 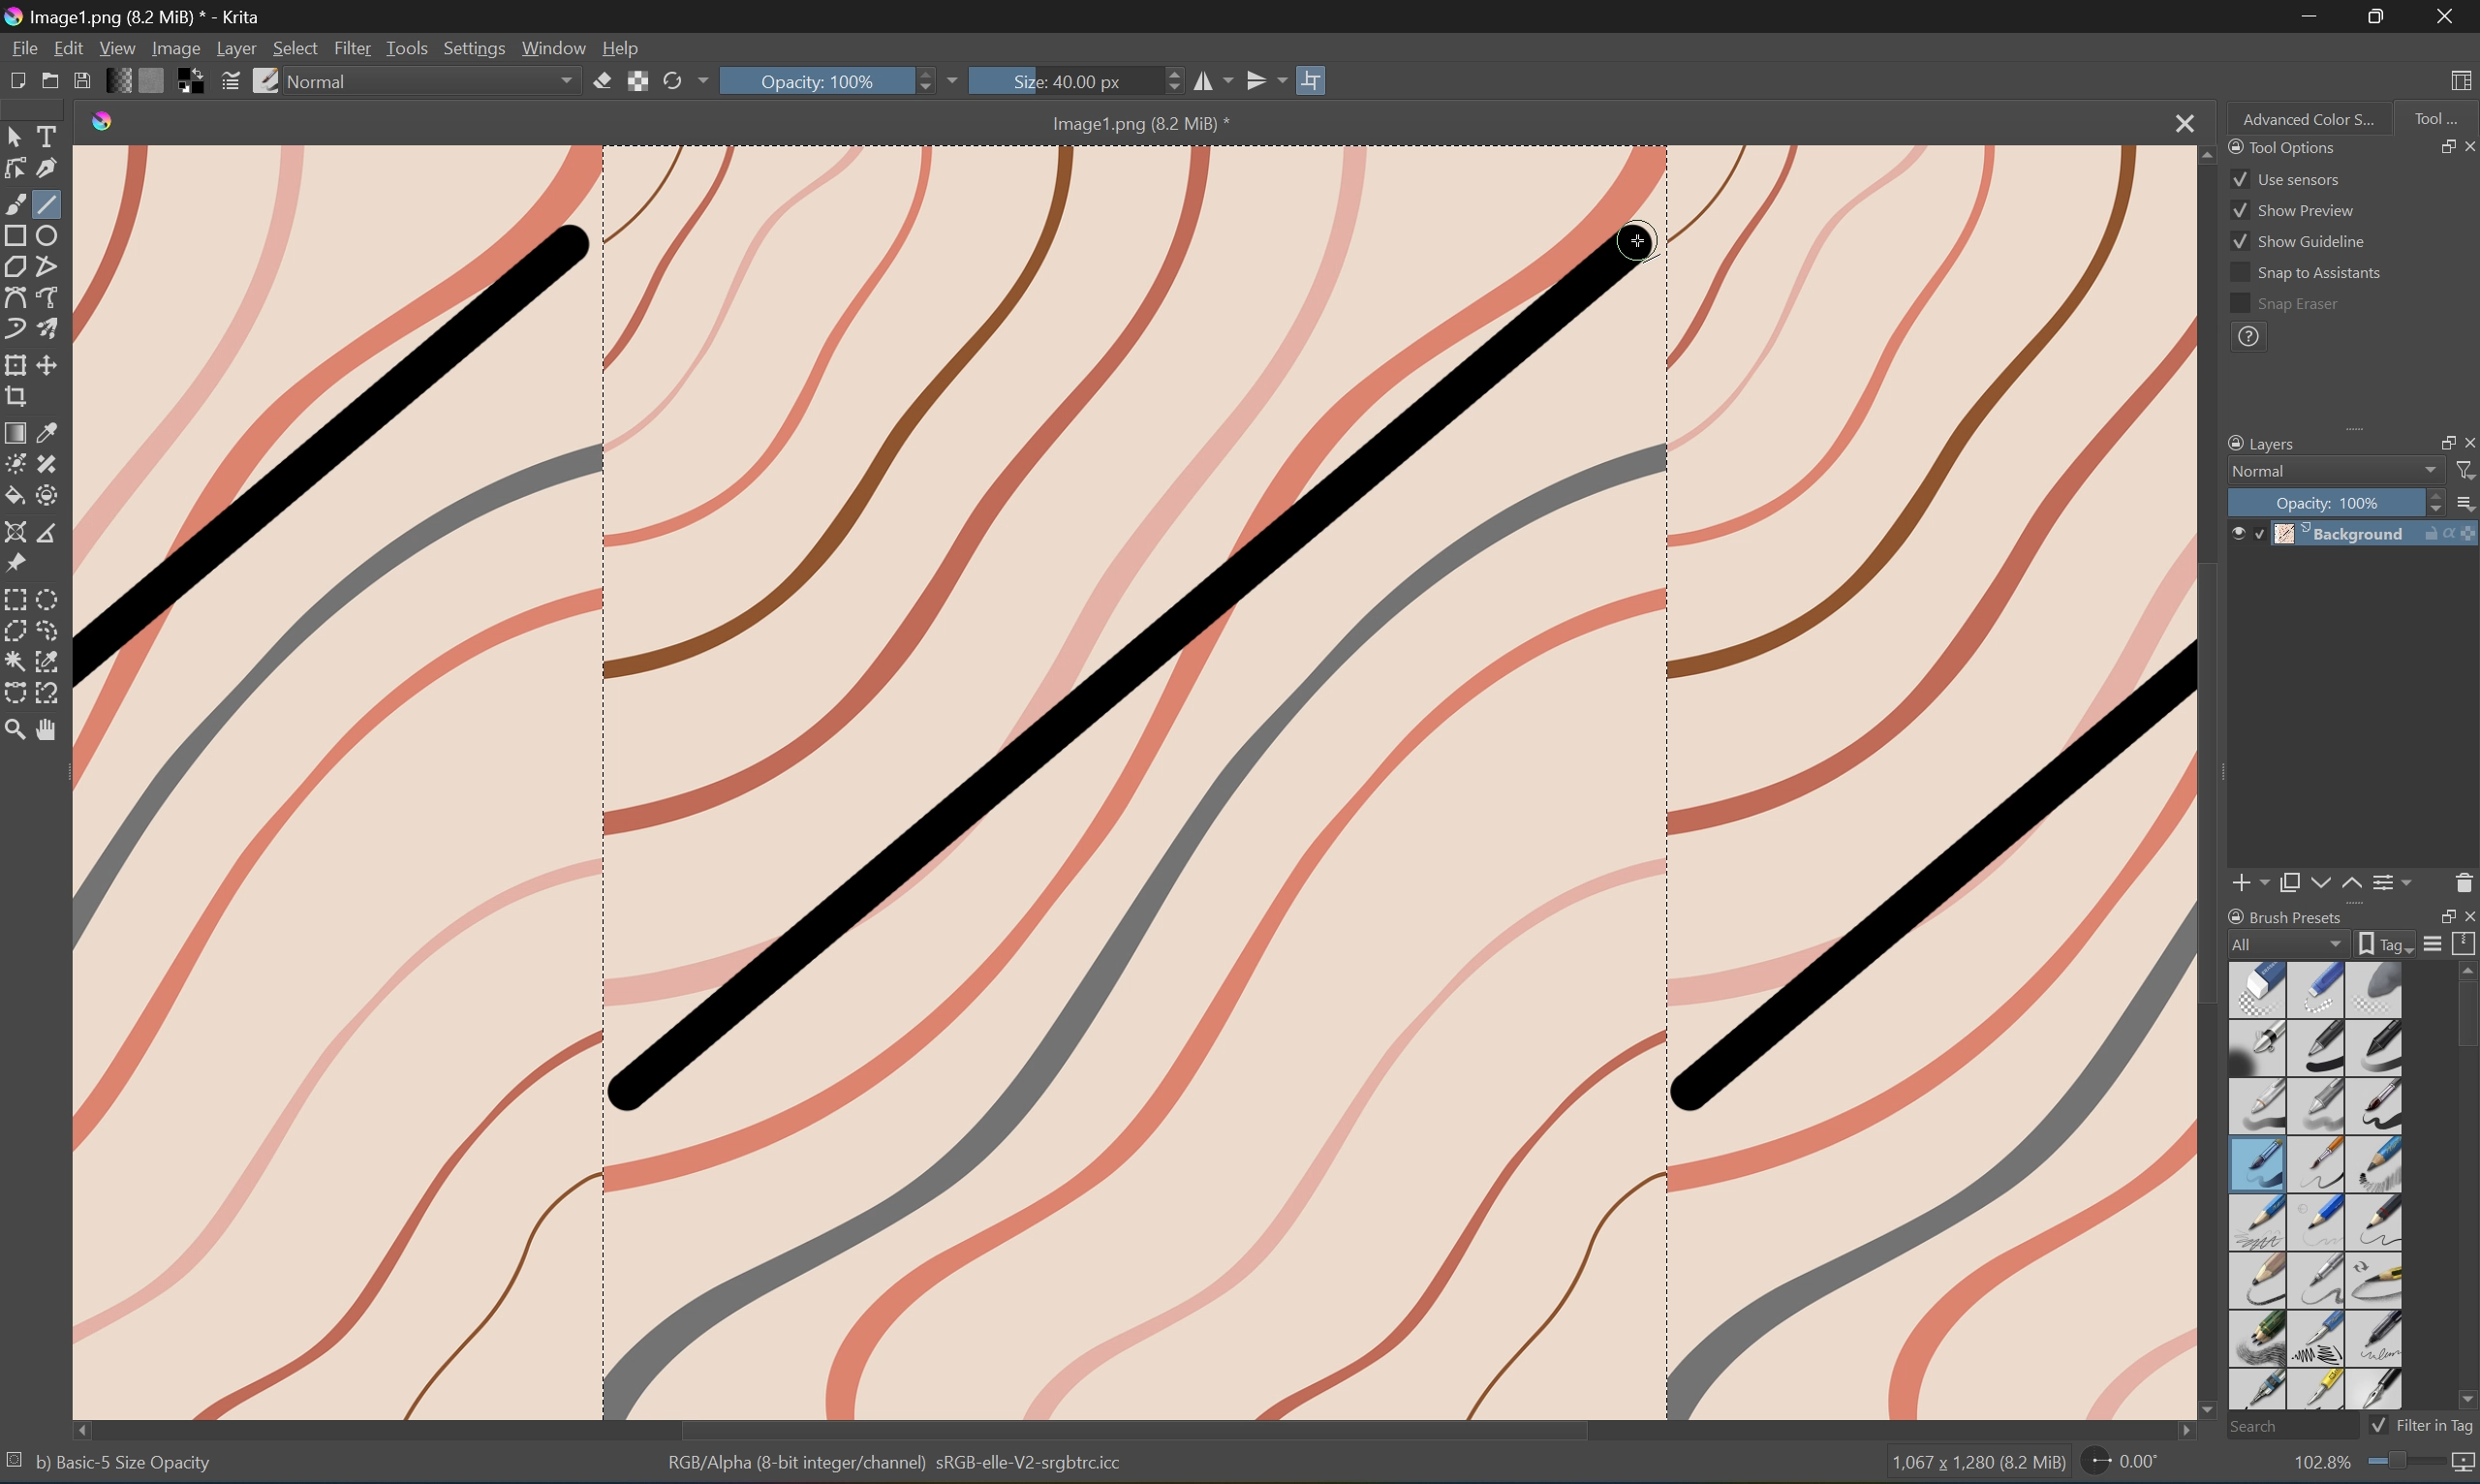 What do you see at coordinates (50, 83) in the screenshot?
I see `Open existing document` at bounding box center [50, 83].